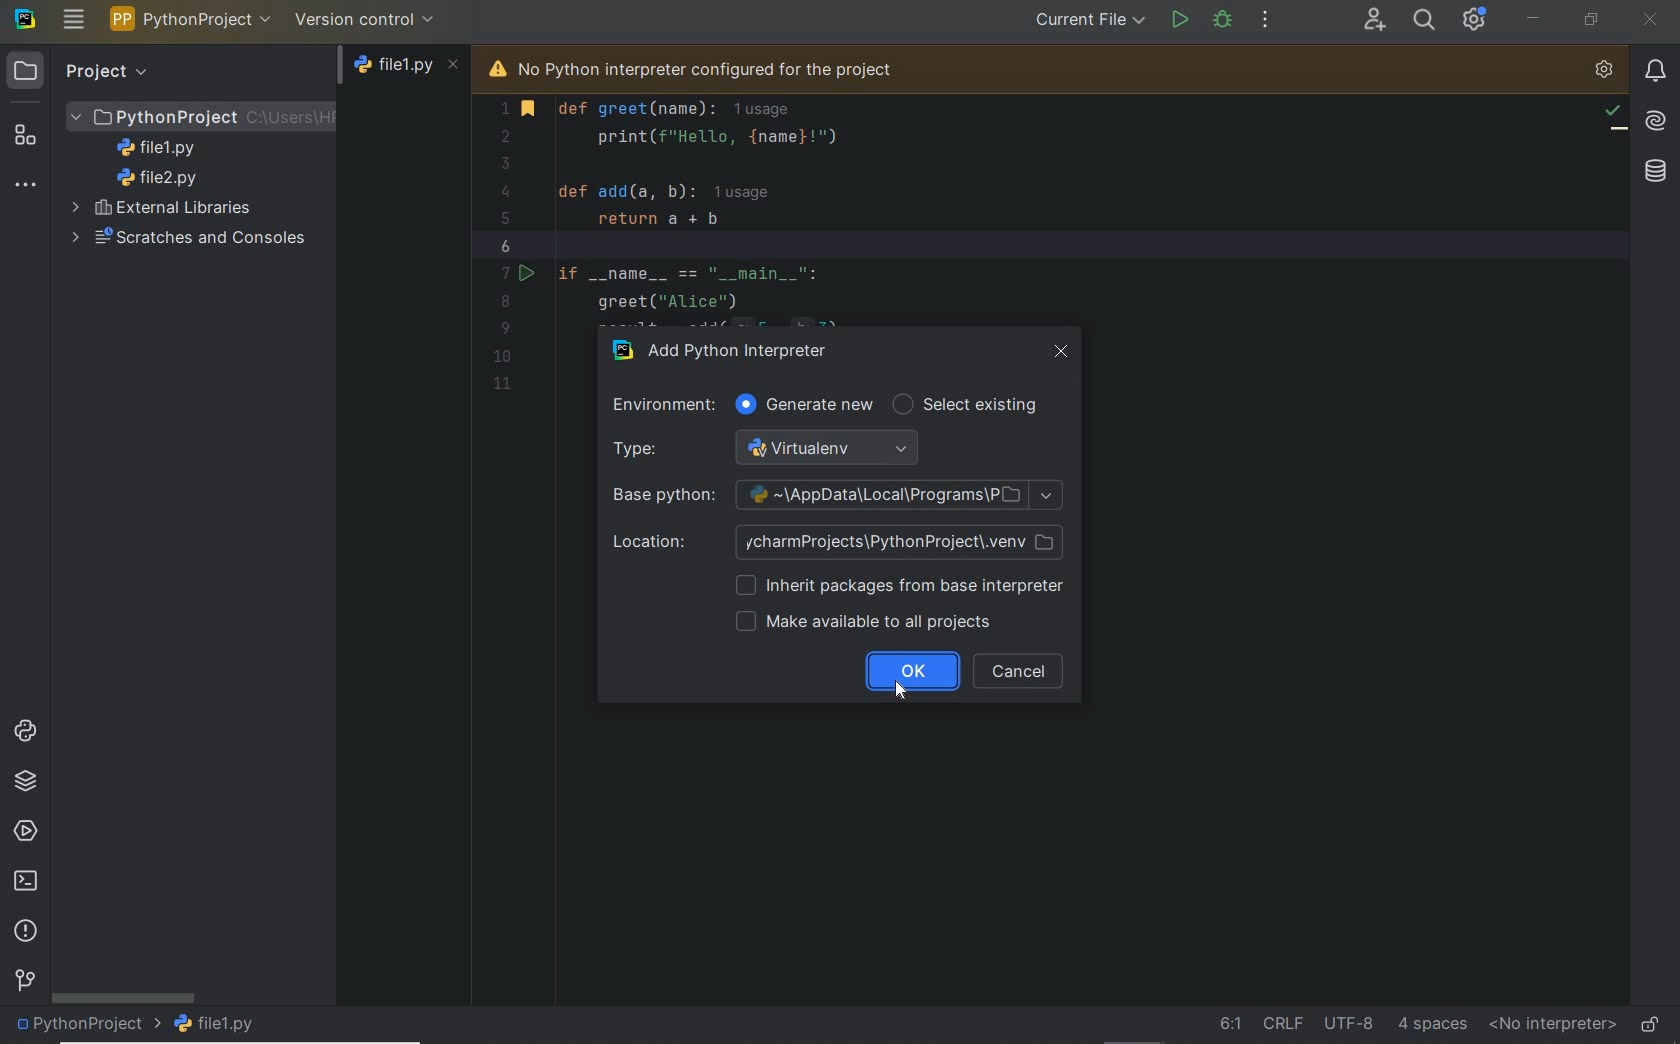 The width and height of the screenshot is (1680, 1044). Describe the element at coordinates (971, 406) in the screenshot. I see `select exiting` at that location.